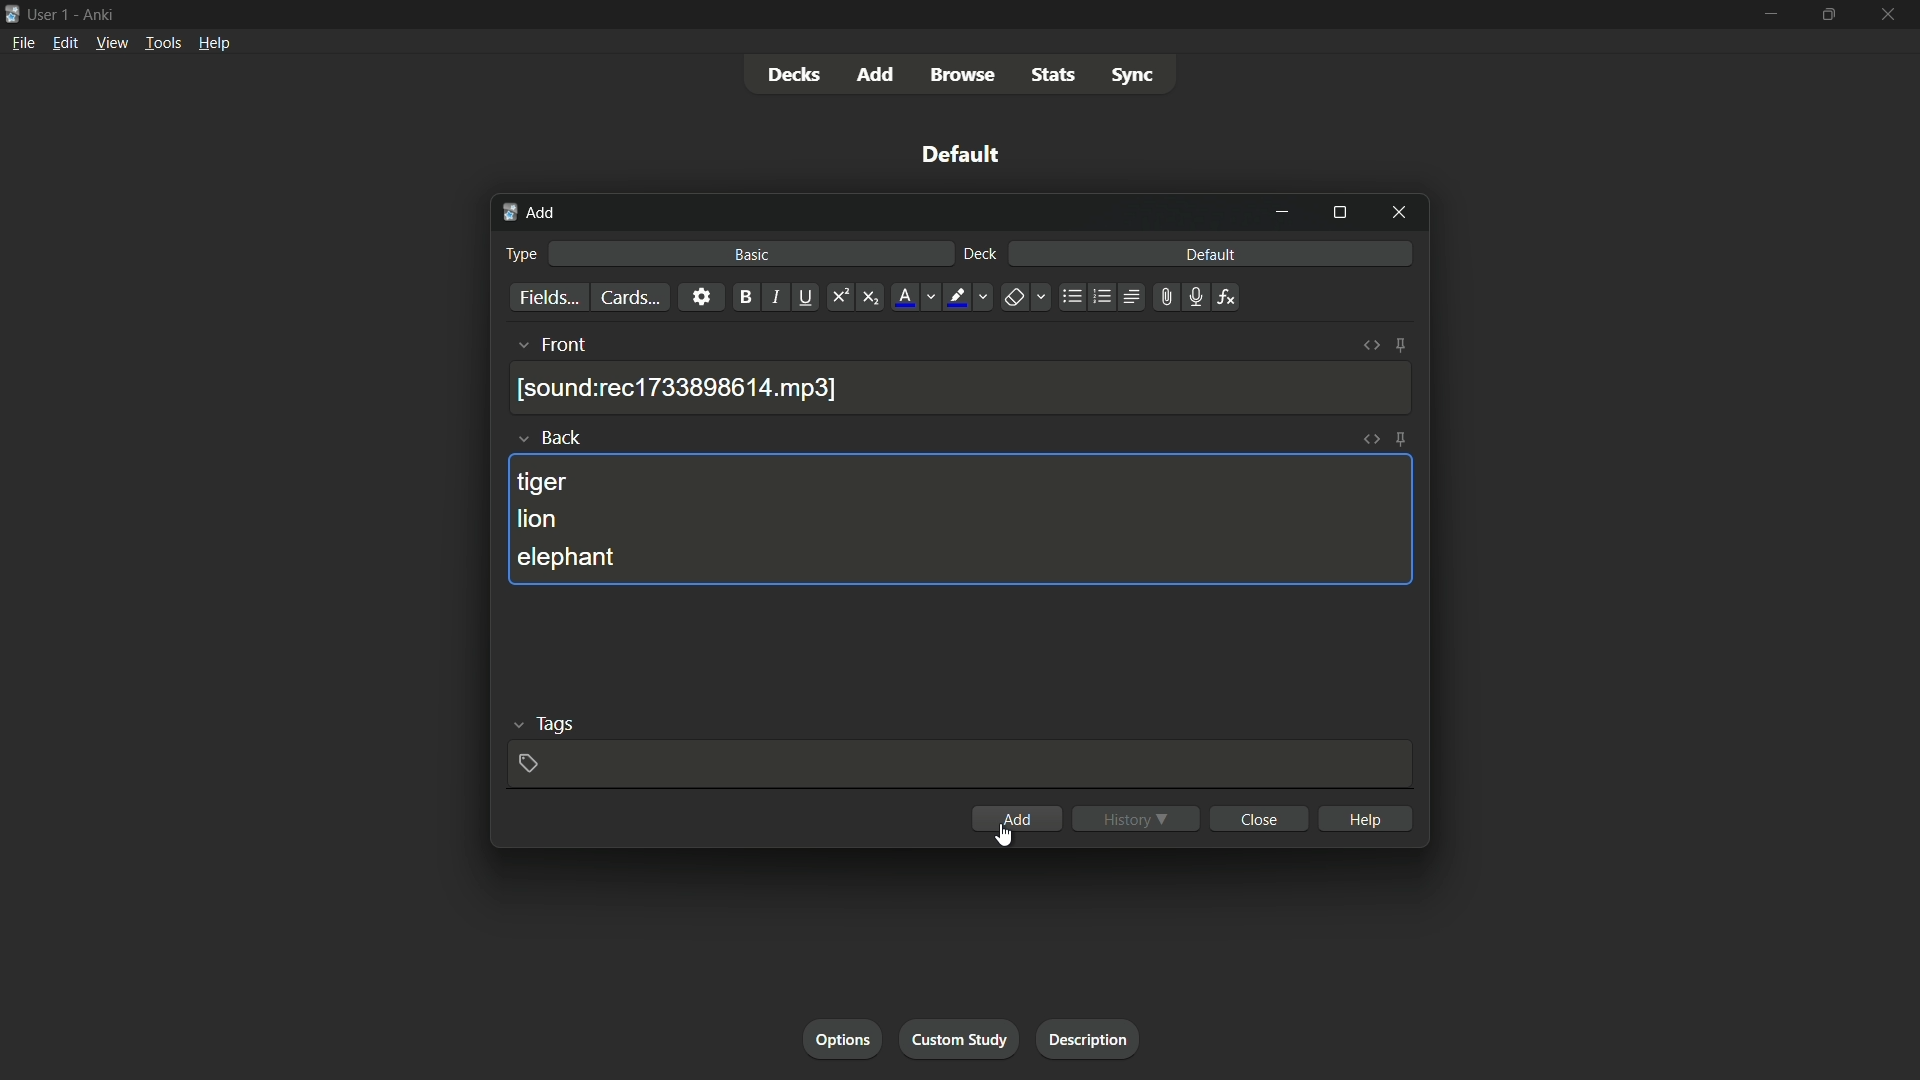  What do you see at coordinates (1132, 78) in the screenshot?
I see `sync` at bounding box center [1132, 78].